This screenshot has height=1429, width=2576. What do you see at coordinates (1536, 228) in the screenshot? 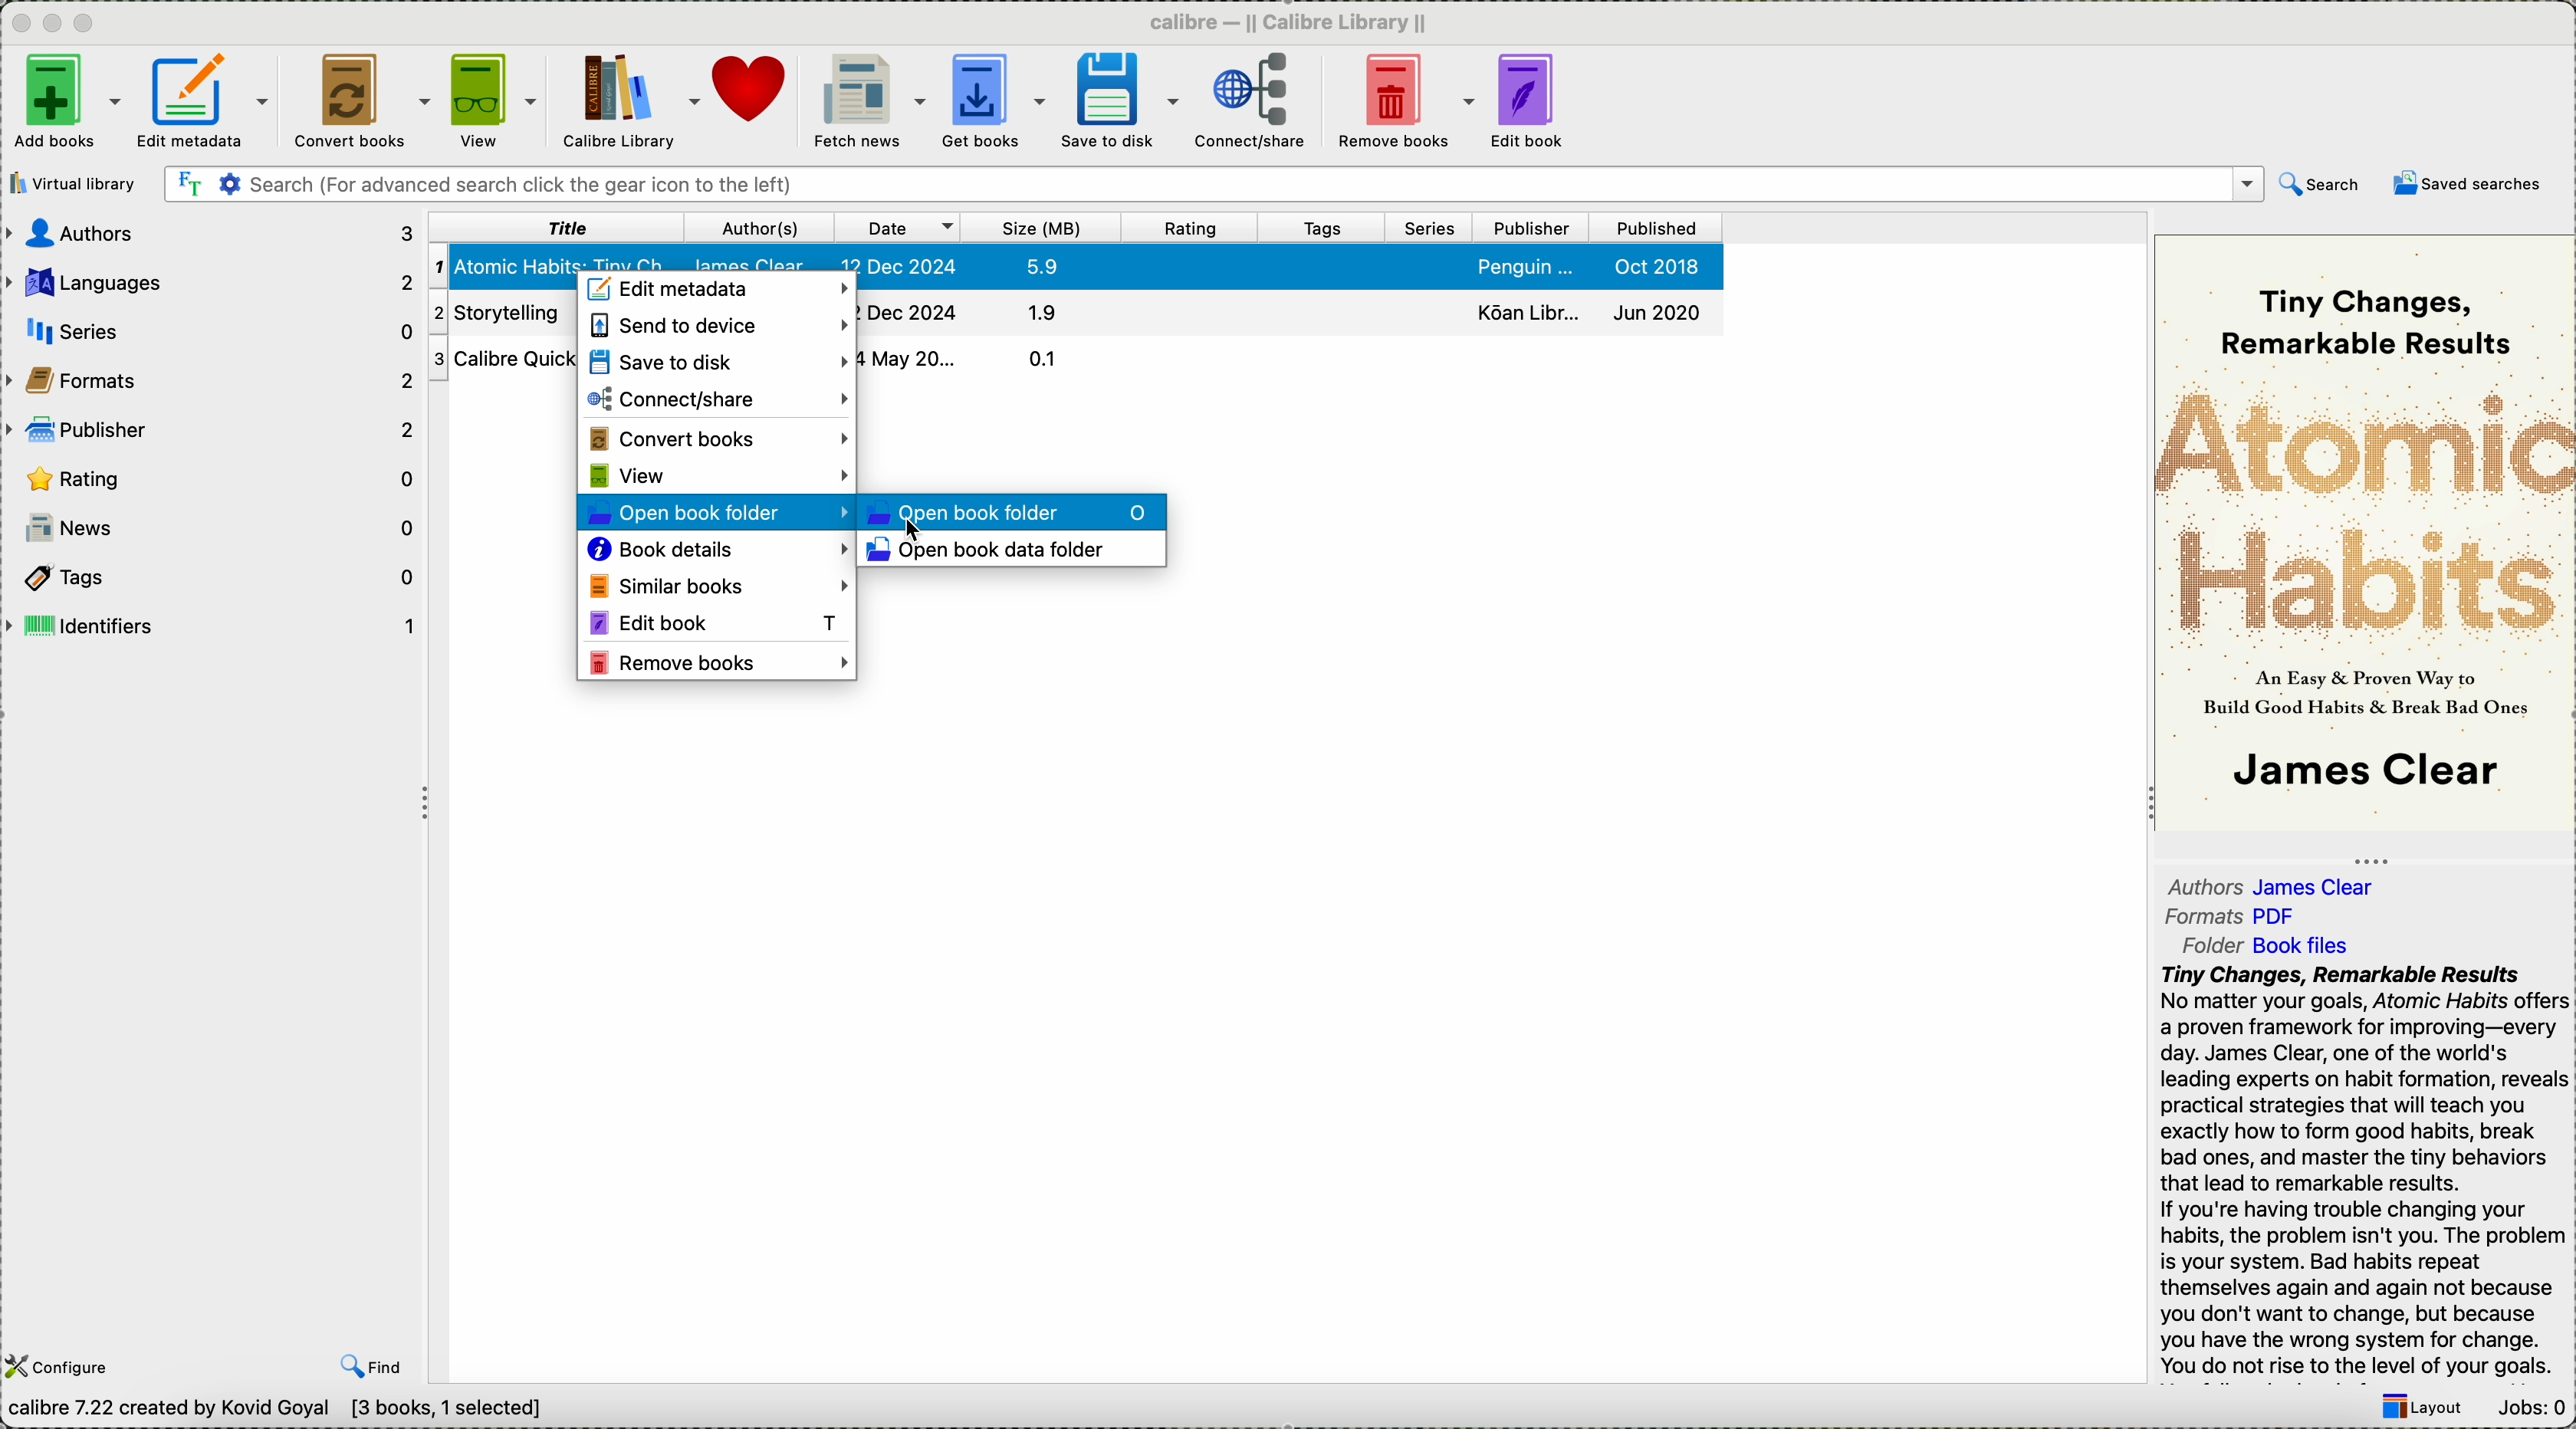
I see `publisher` at bounding box center [1536, 228].